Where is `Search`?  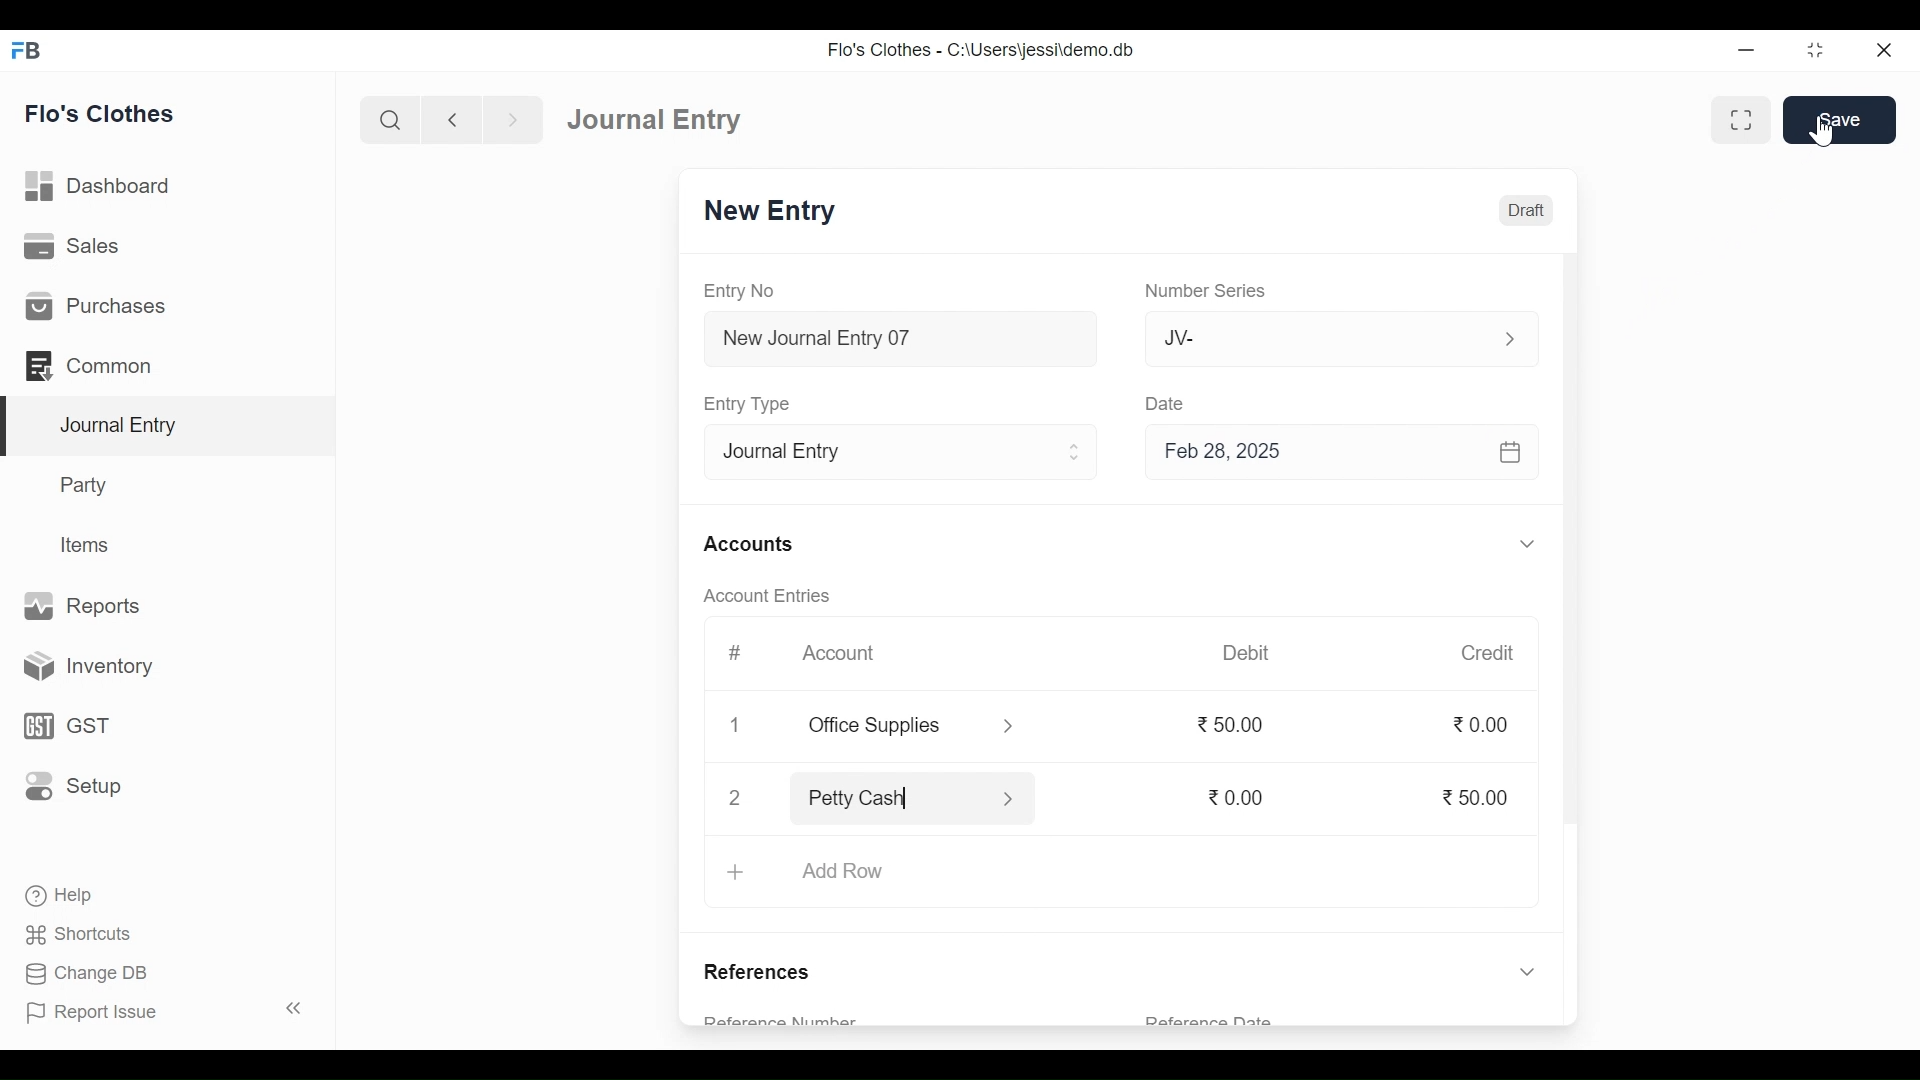
Search is located at coordinates (390, 121).